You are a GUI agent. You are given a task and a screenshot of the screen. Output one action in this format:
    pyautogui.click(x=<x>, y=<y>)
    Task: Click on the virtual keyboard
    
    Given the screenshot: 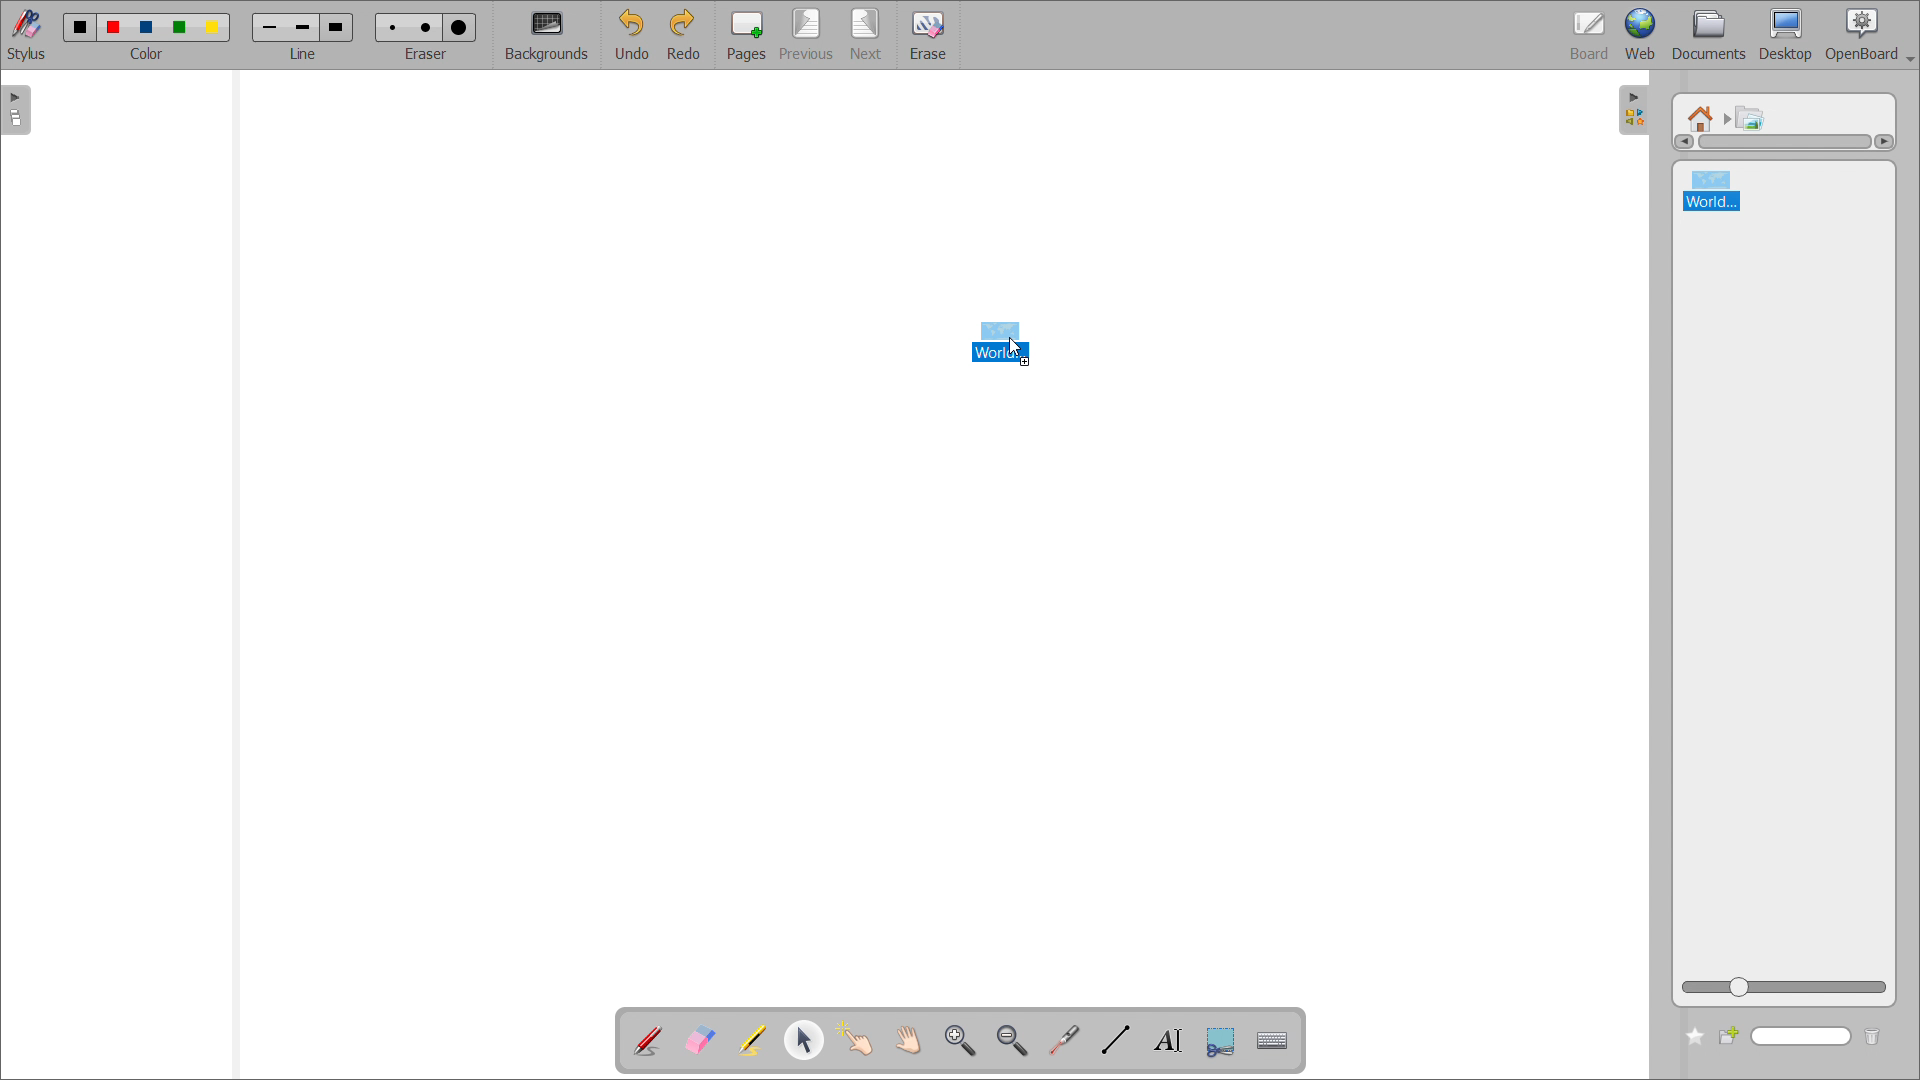 What is the action you would take?
    pyautogui.click(x=1273, y=1041)
    